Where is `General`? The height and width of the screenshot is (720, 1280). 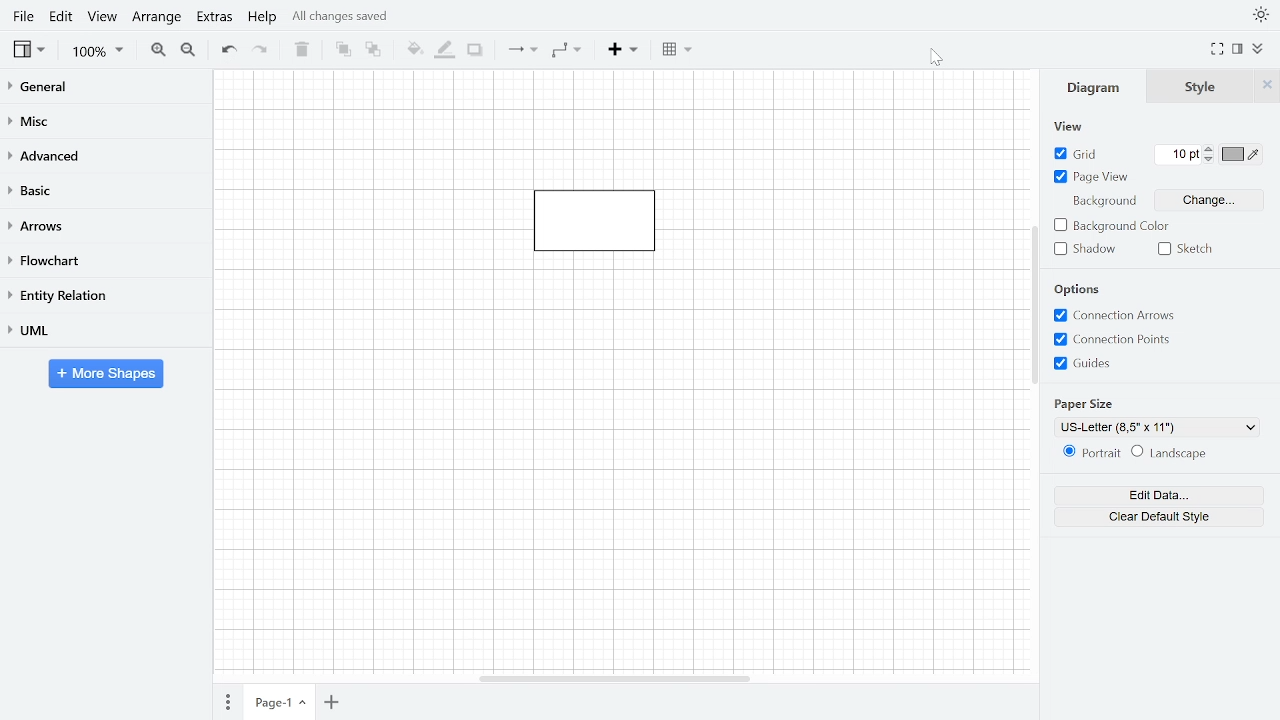
General is located at coordinates (104, 89).